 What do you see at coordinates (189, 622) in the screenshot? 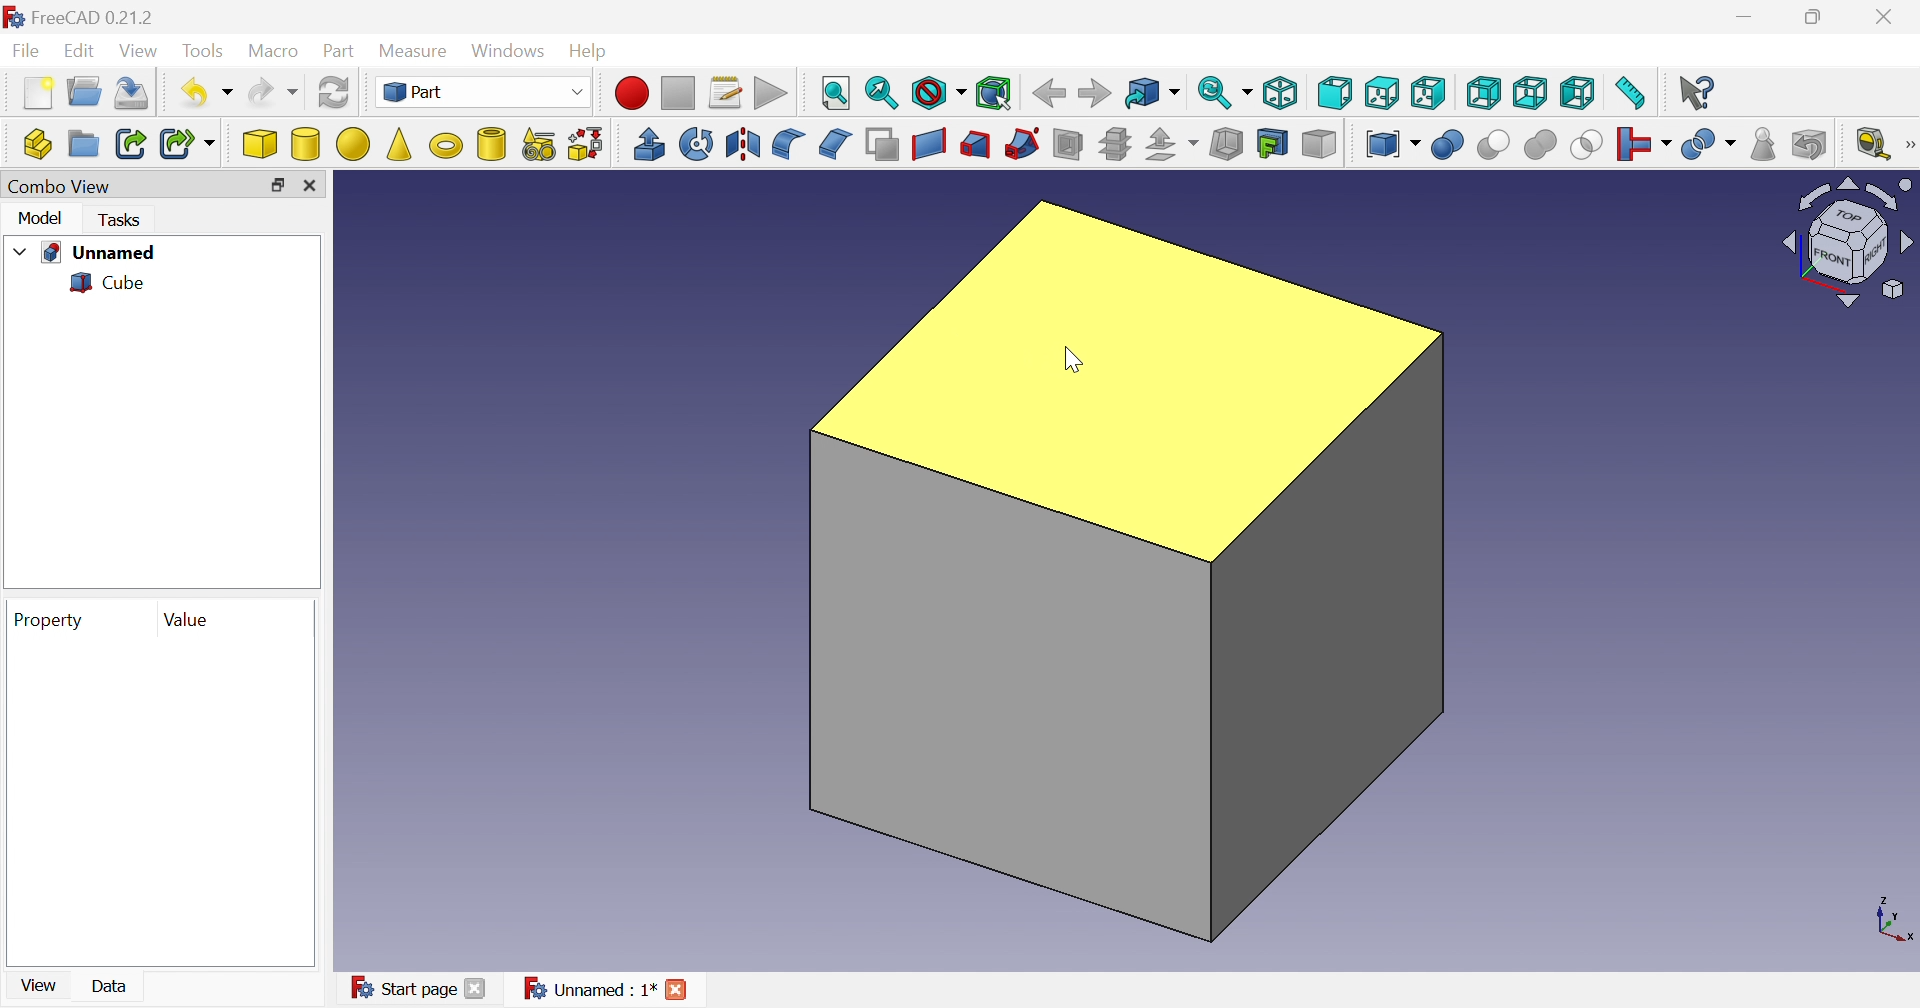
I see `Value` at bounding box center [189, 622].